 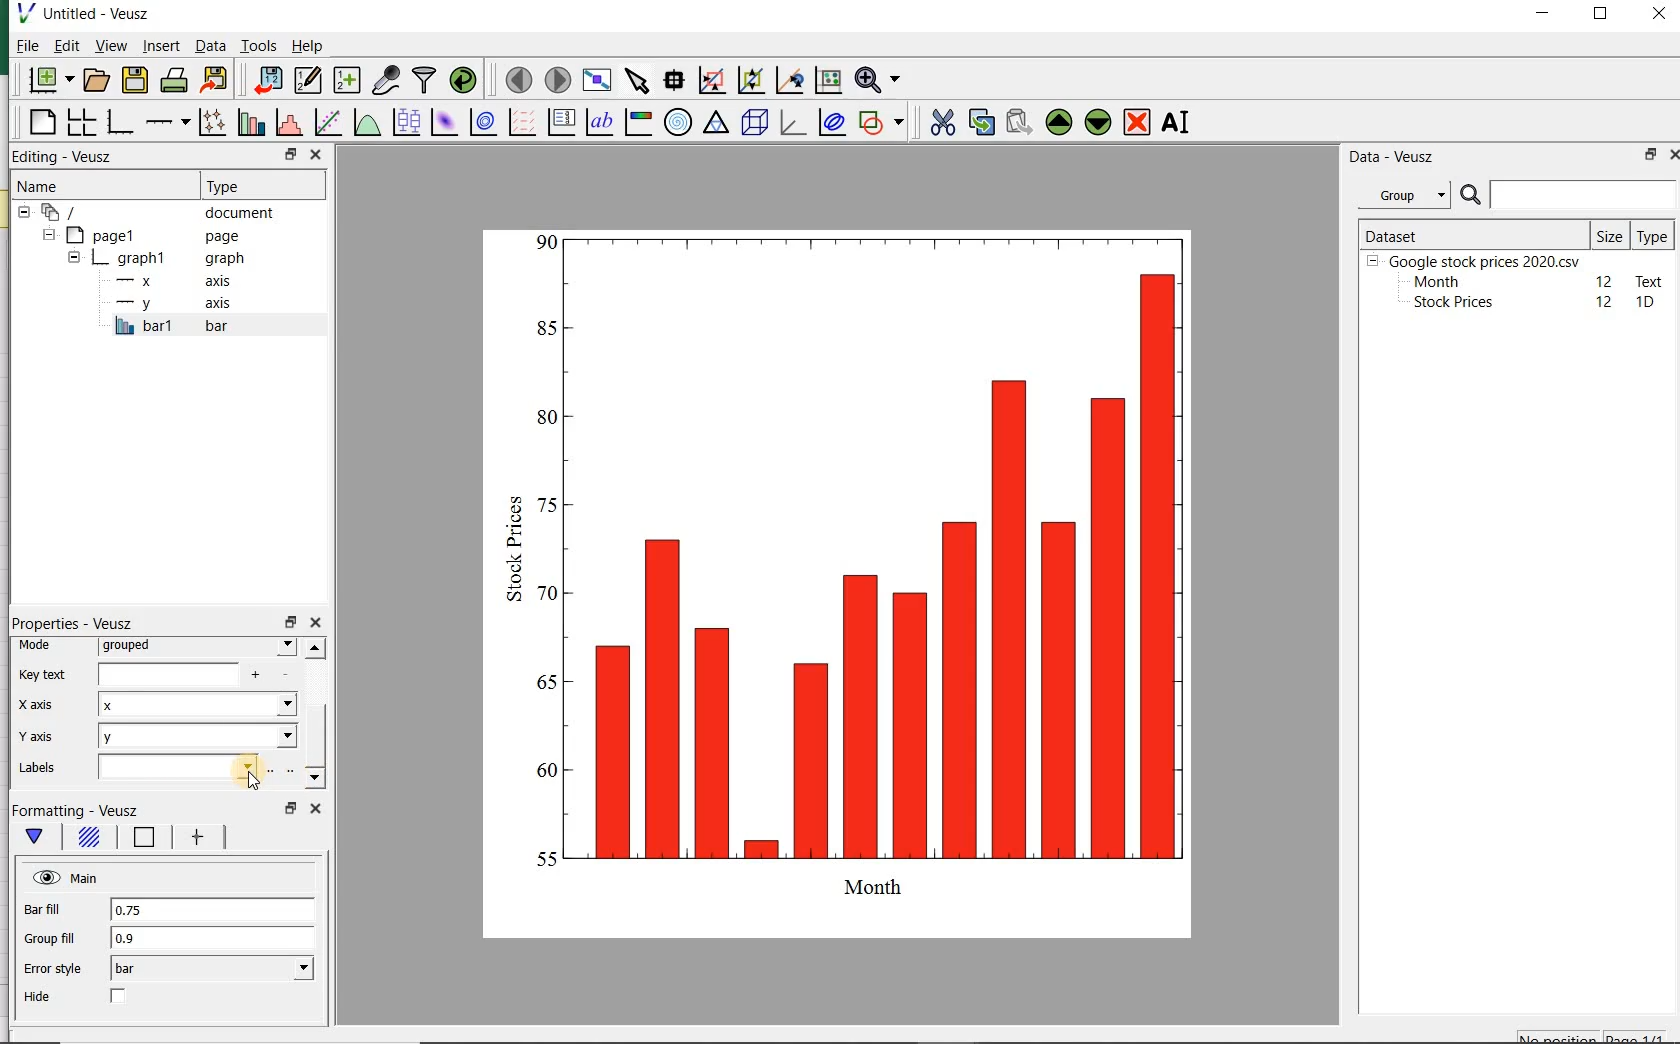 What do you see at coordinates (174, 82) in the screenshot?
I see `print the document` at bounding box center [174, 82].